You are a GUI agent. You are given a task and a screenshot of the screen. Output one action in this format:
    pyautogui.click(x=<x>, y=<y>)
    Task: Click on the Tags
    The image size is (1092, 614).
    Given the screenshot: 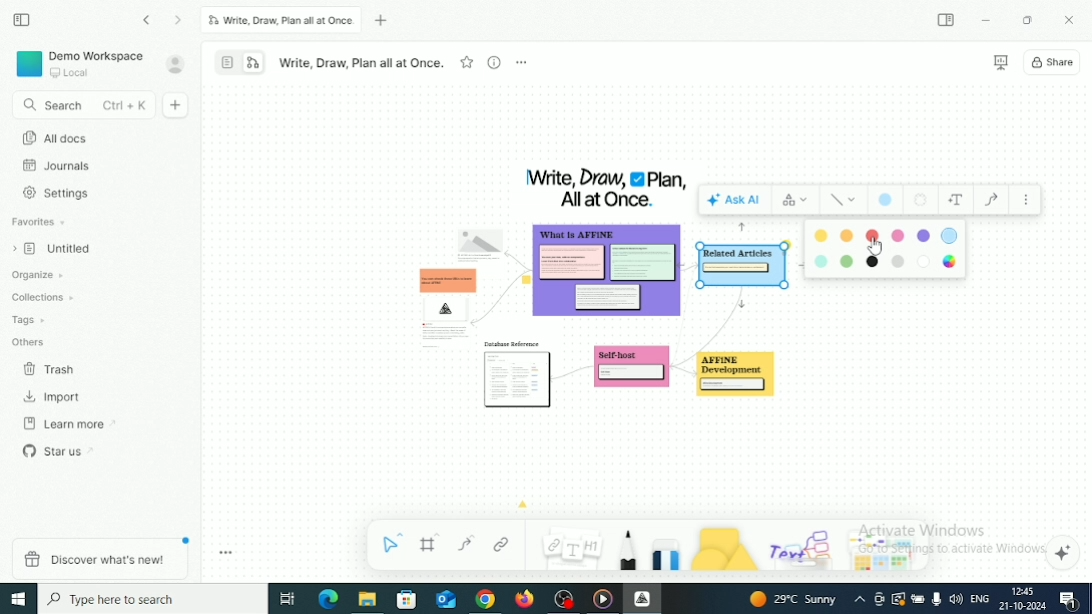 What is the action you would take?
    pyautogui.click(x=30, y=320)
    